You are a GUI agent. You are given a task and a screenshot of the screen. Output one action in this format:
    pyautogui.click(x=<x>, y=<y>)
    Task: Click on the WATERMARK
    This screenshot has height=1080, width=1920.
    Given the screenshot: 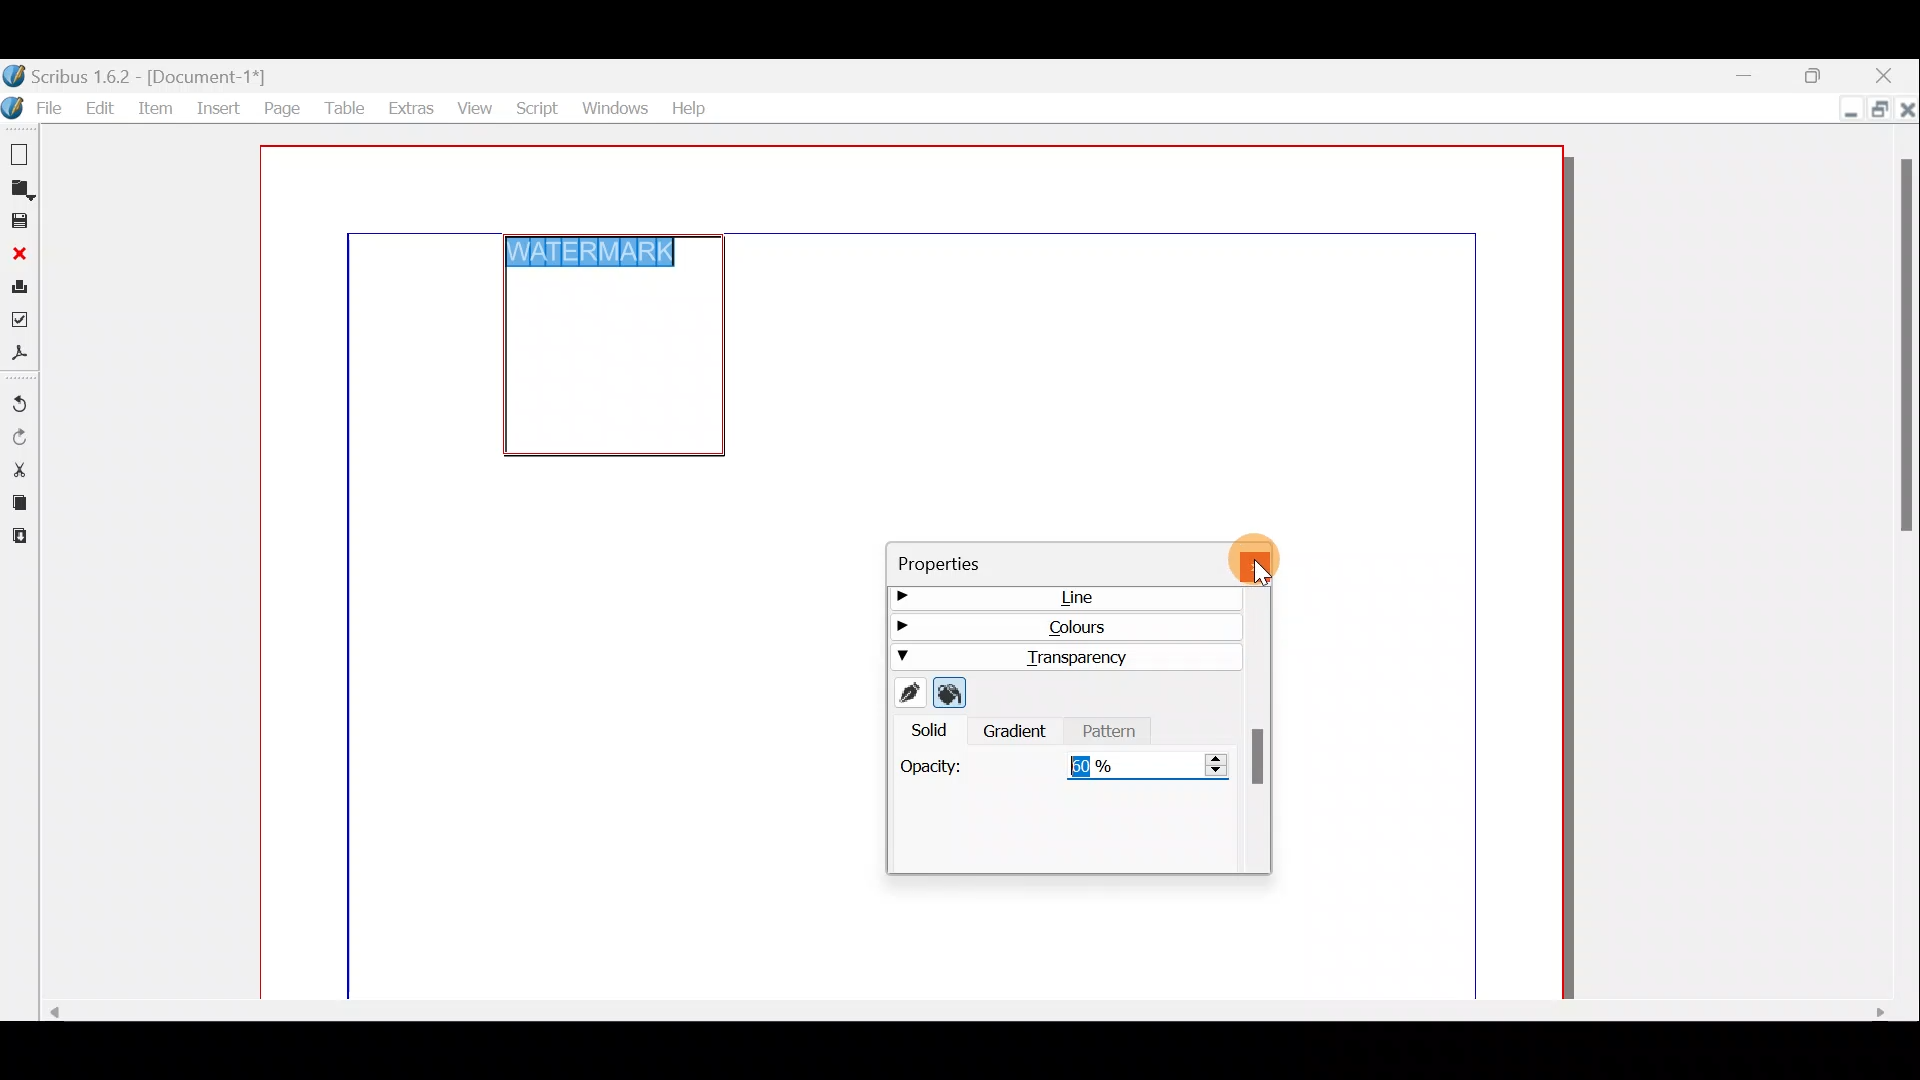 What is the action you would take?
    pyautogui.click(x=590, y=250)
    